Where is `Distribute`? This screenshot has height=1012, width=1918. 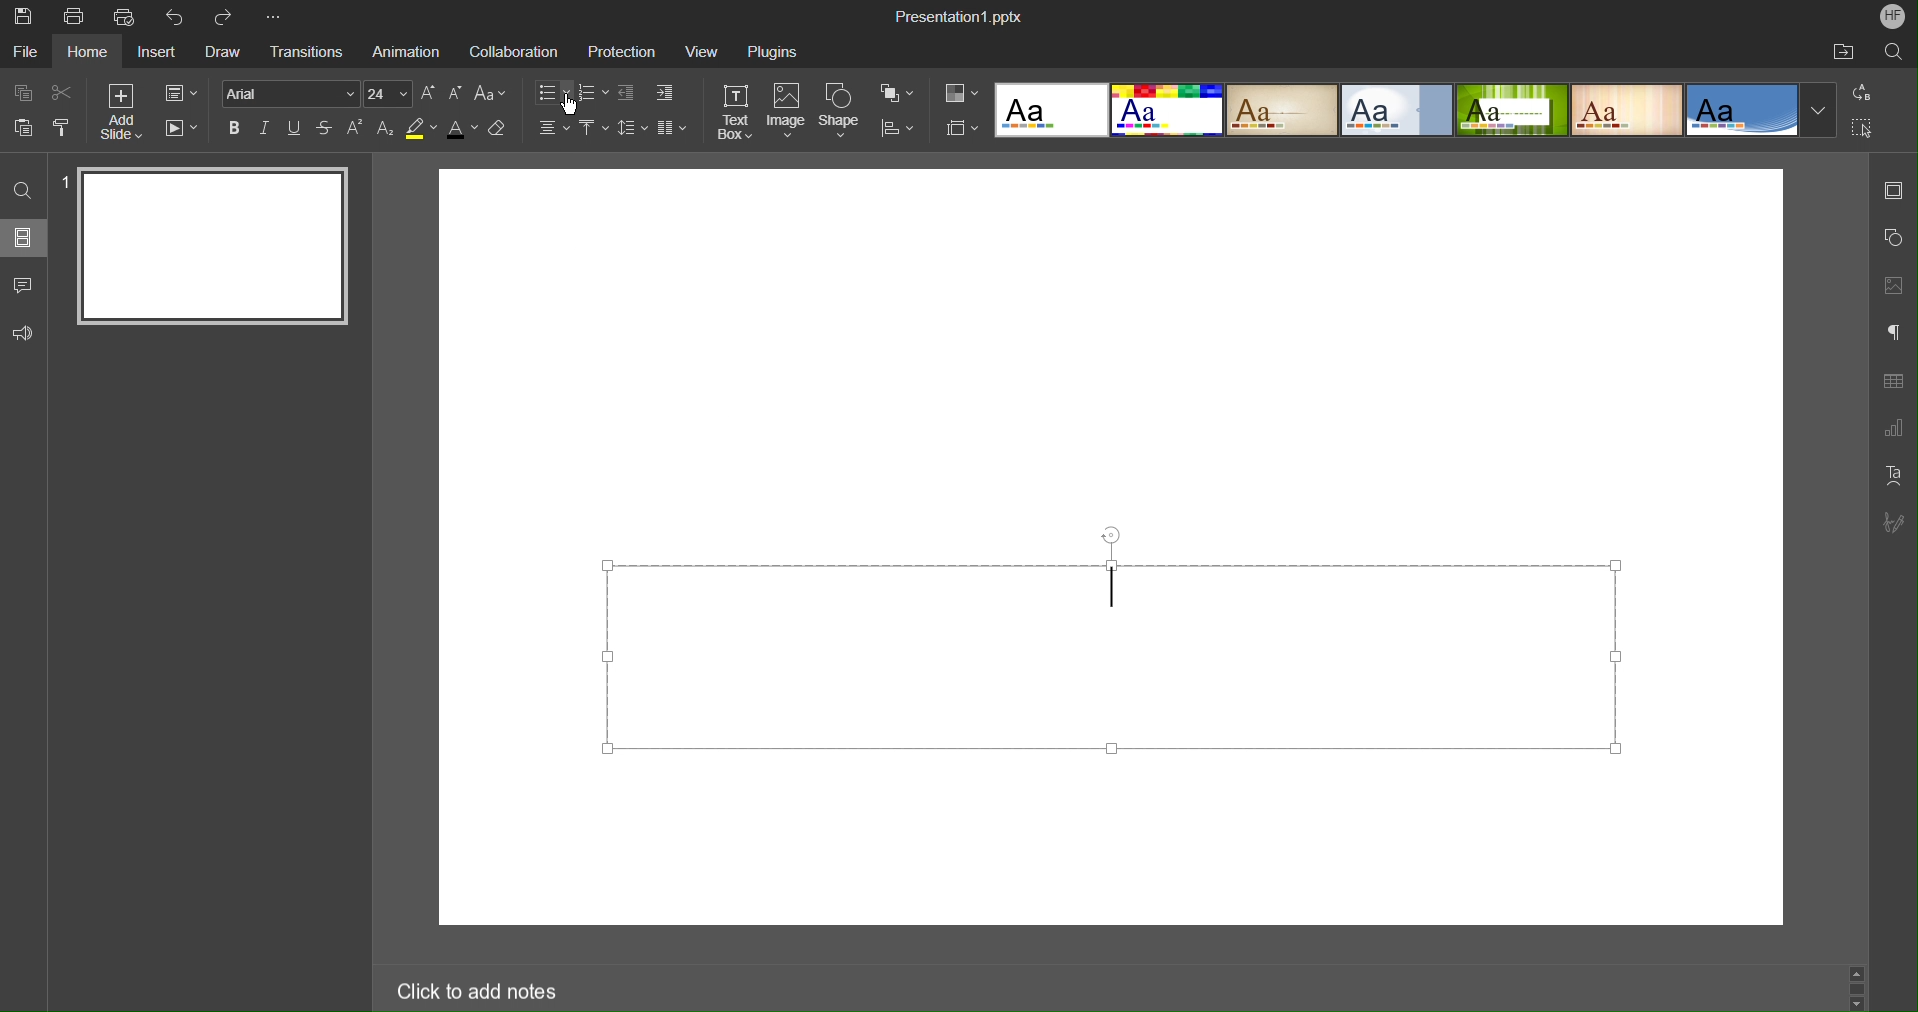
Distribute is located at coordinates (899, 128).